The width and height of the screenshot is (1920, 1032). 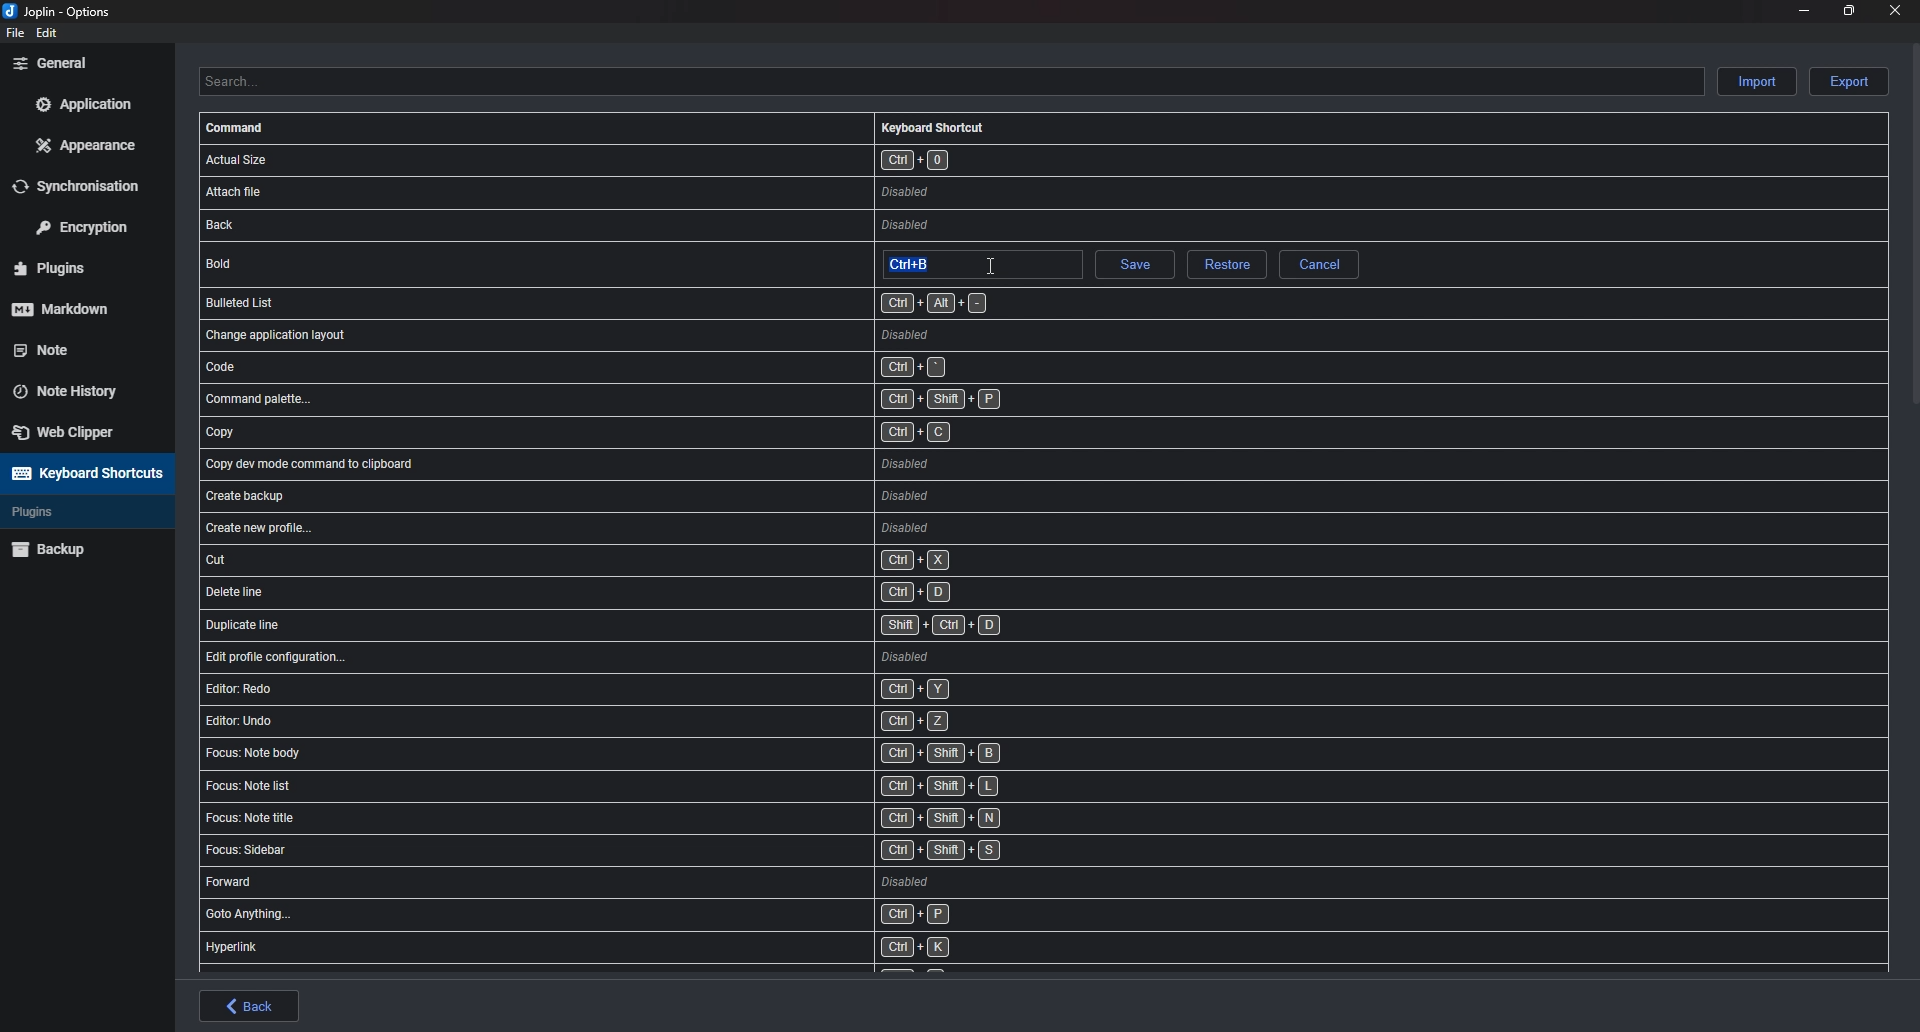 I want to click on shortcut, so click(x=674, y=435).